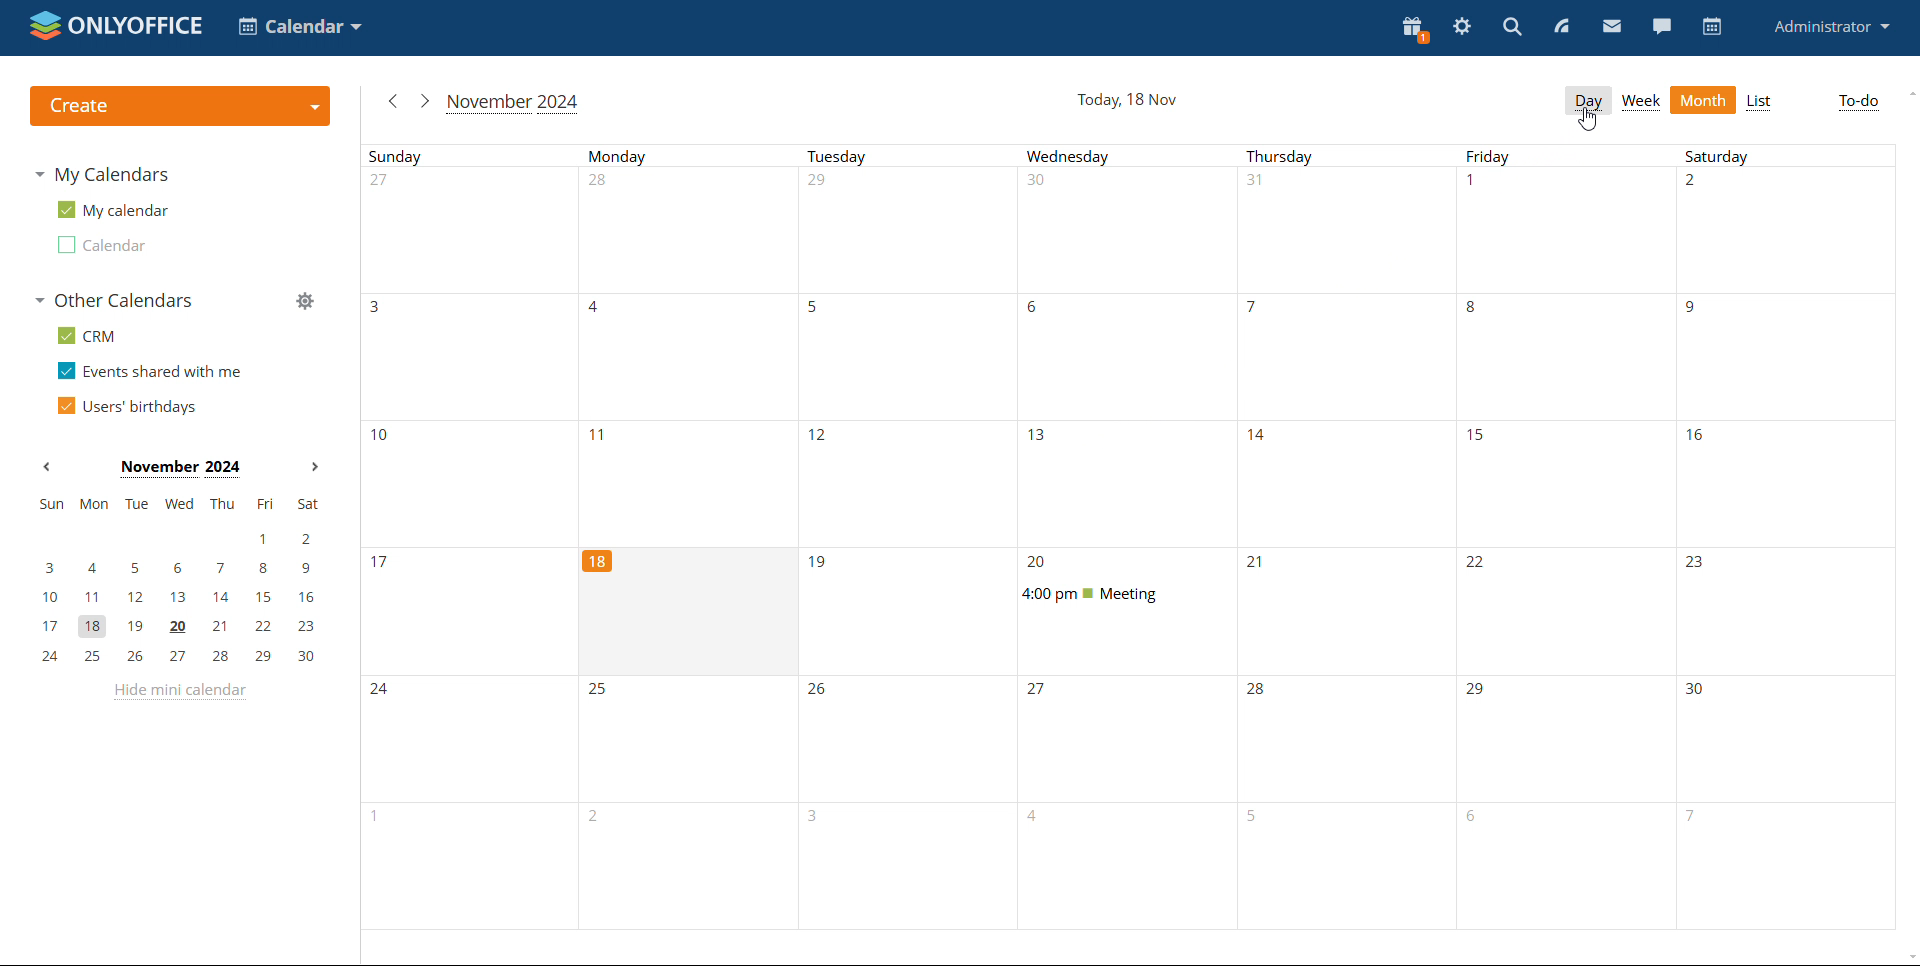 The width and height of the screenshot is (1920, 966). I want to click on crm, so click(85, 336).